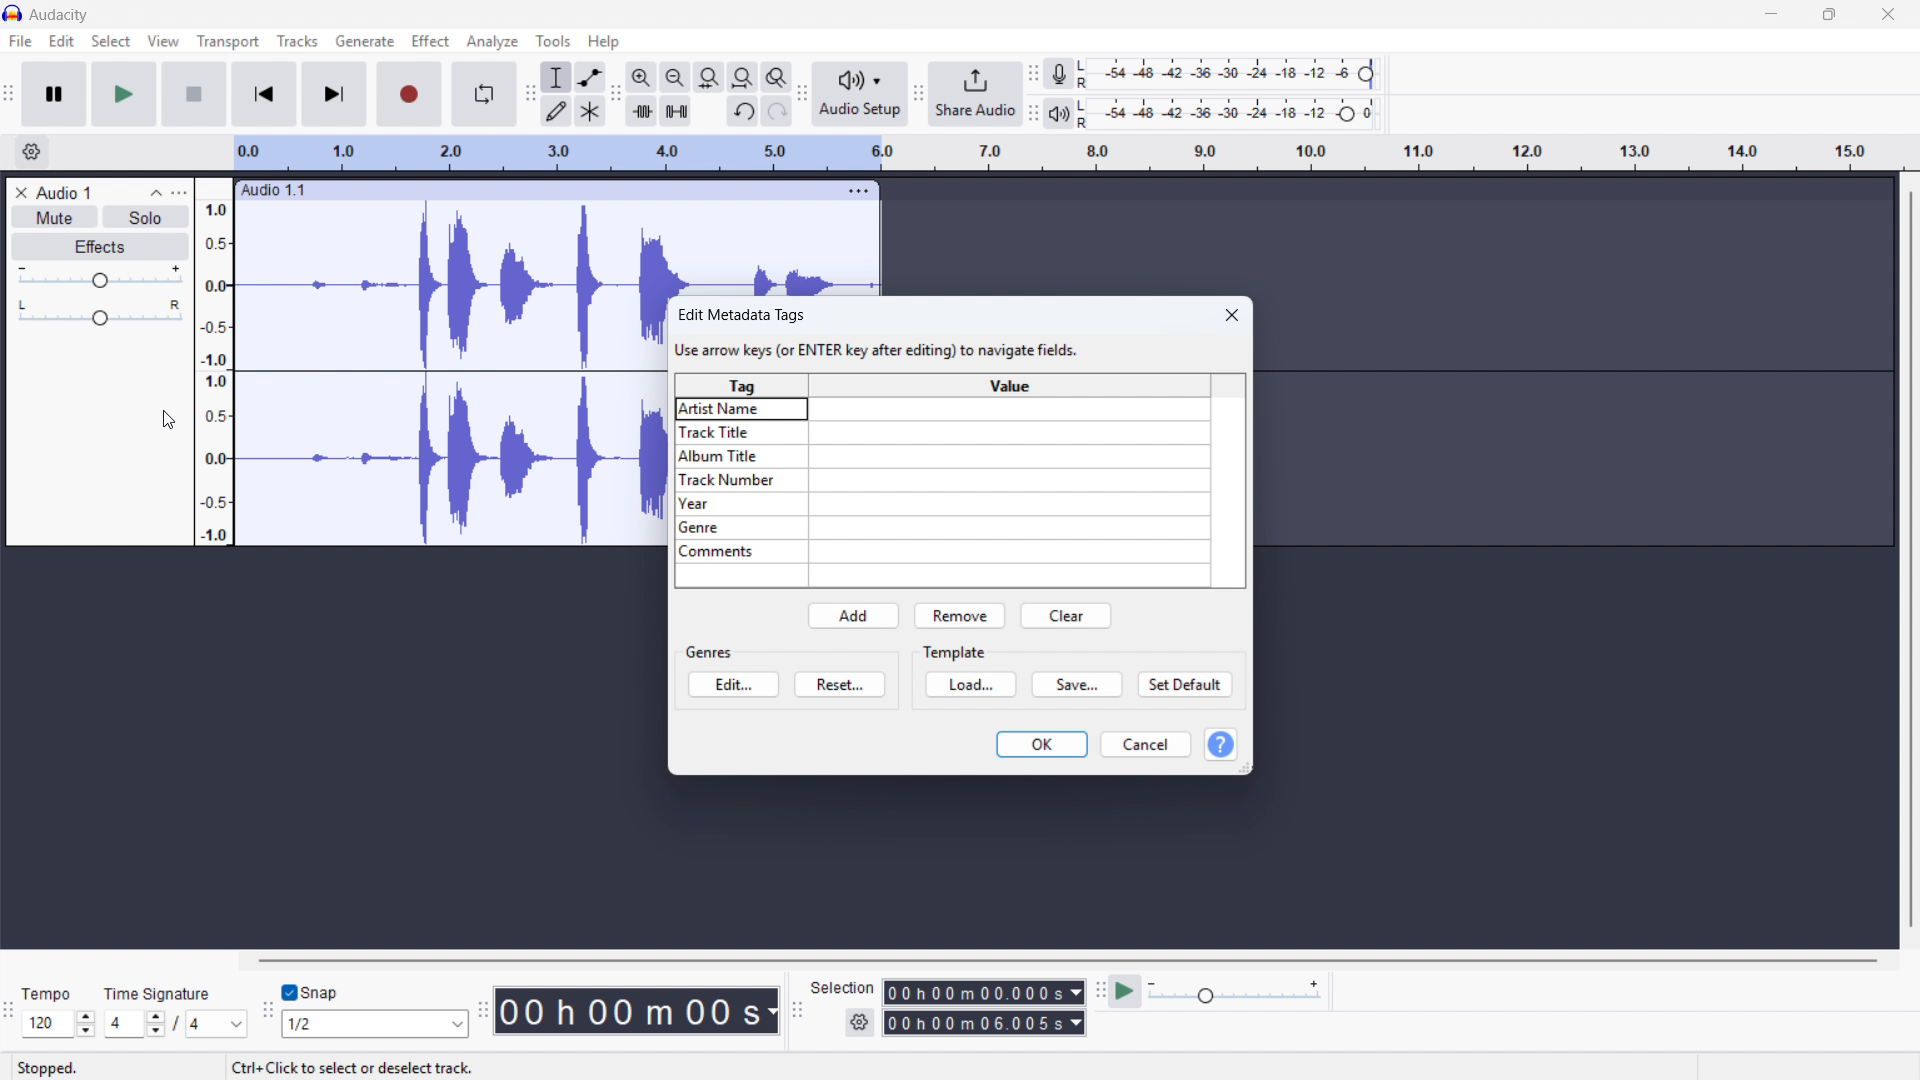  Describe the element at coordinates (942, 480) in the screenshot. I see `track number` at that location.